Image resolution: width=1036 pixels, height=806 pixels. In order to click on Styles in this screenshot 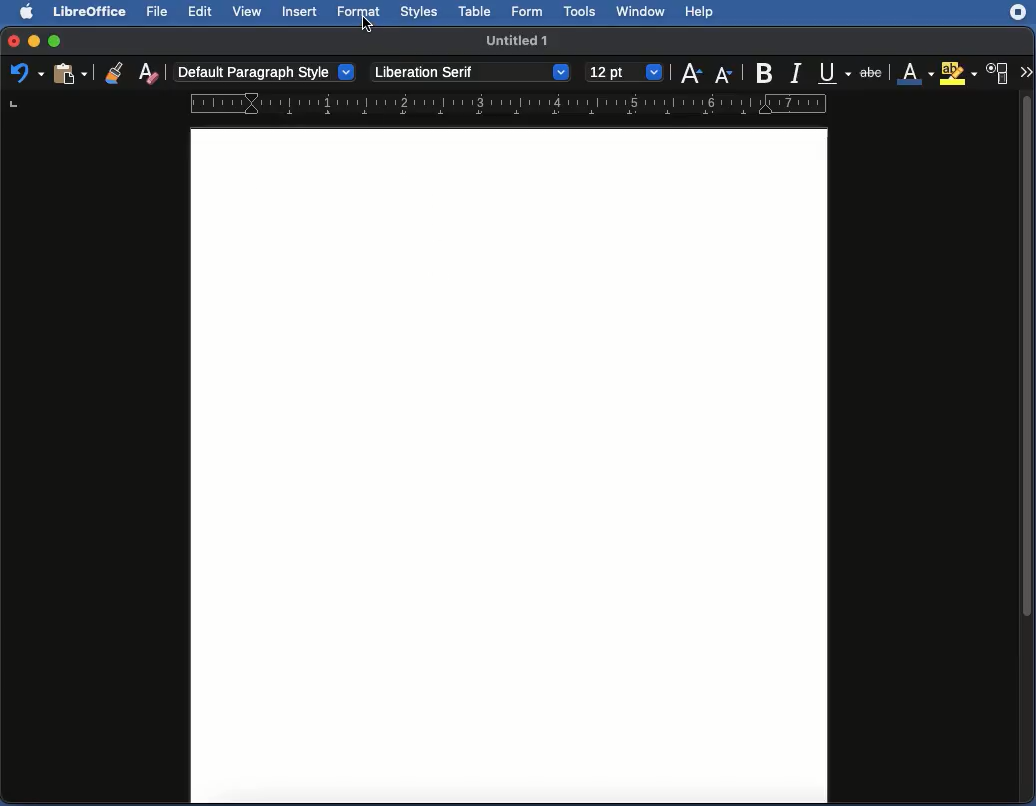, I will do `click(420, 12)`.